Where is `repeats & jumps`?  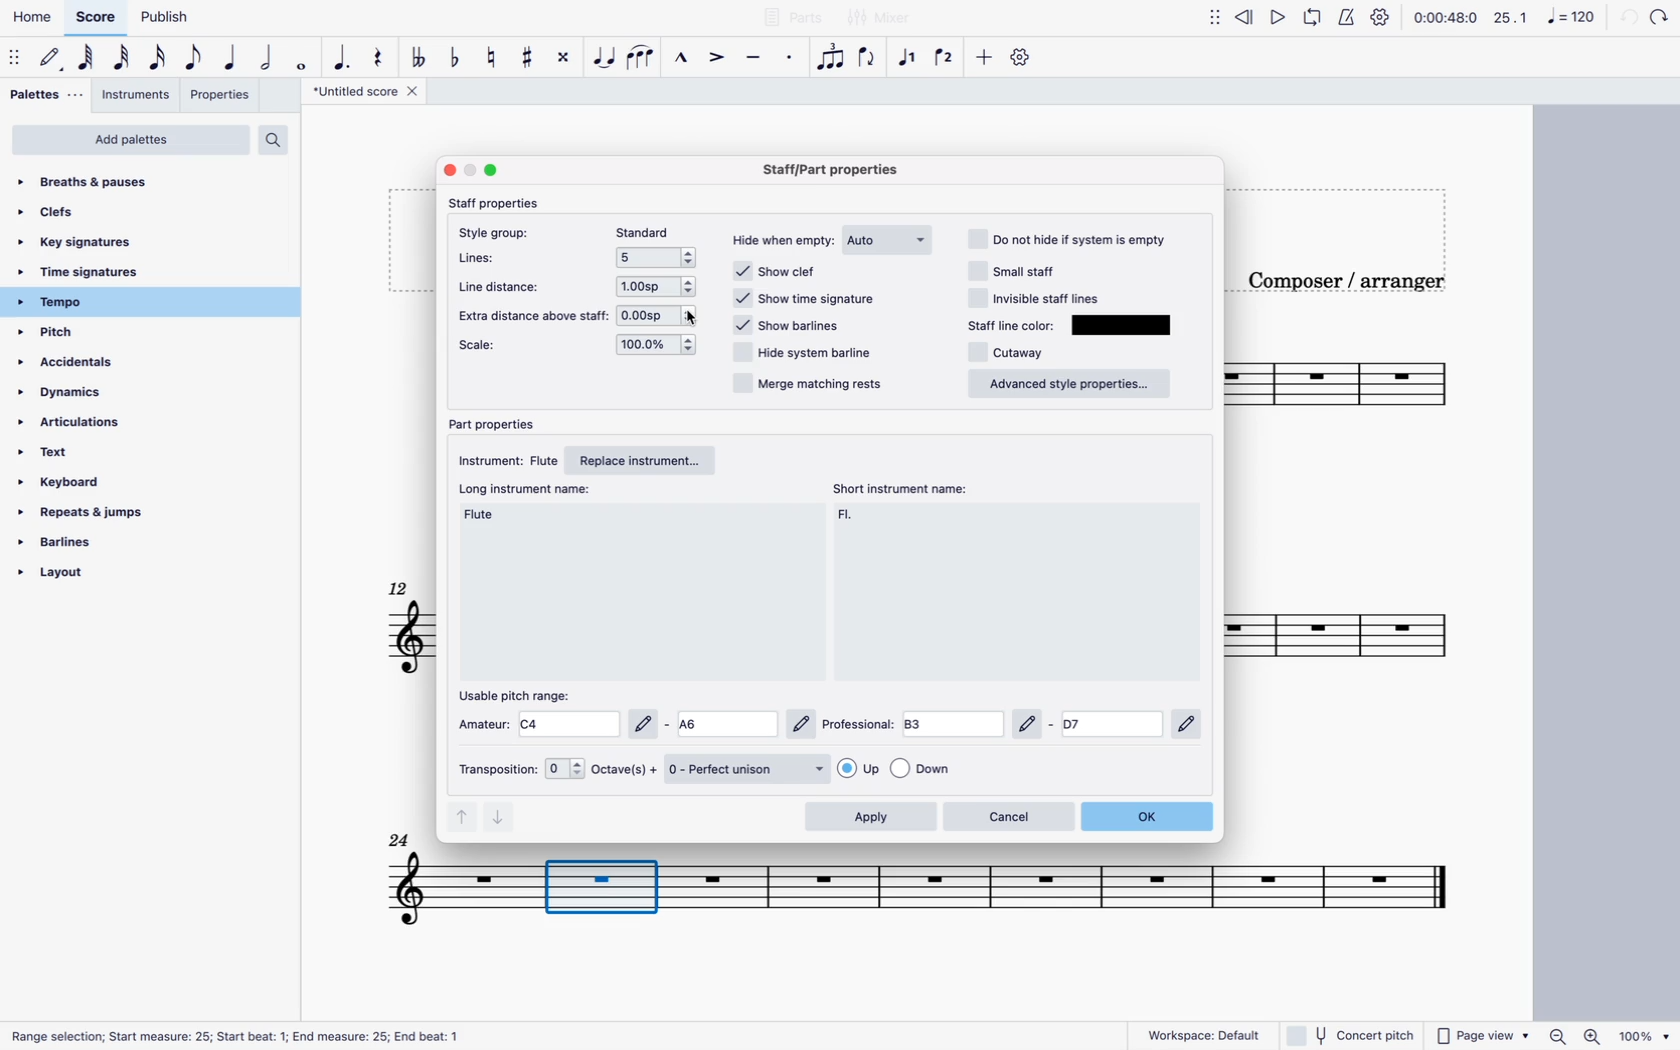
repeats & jumps is located at coordinates (91, 511).